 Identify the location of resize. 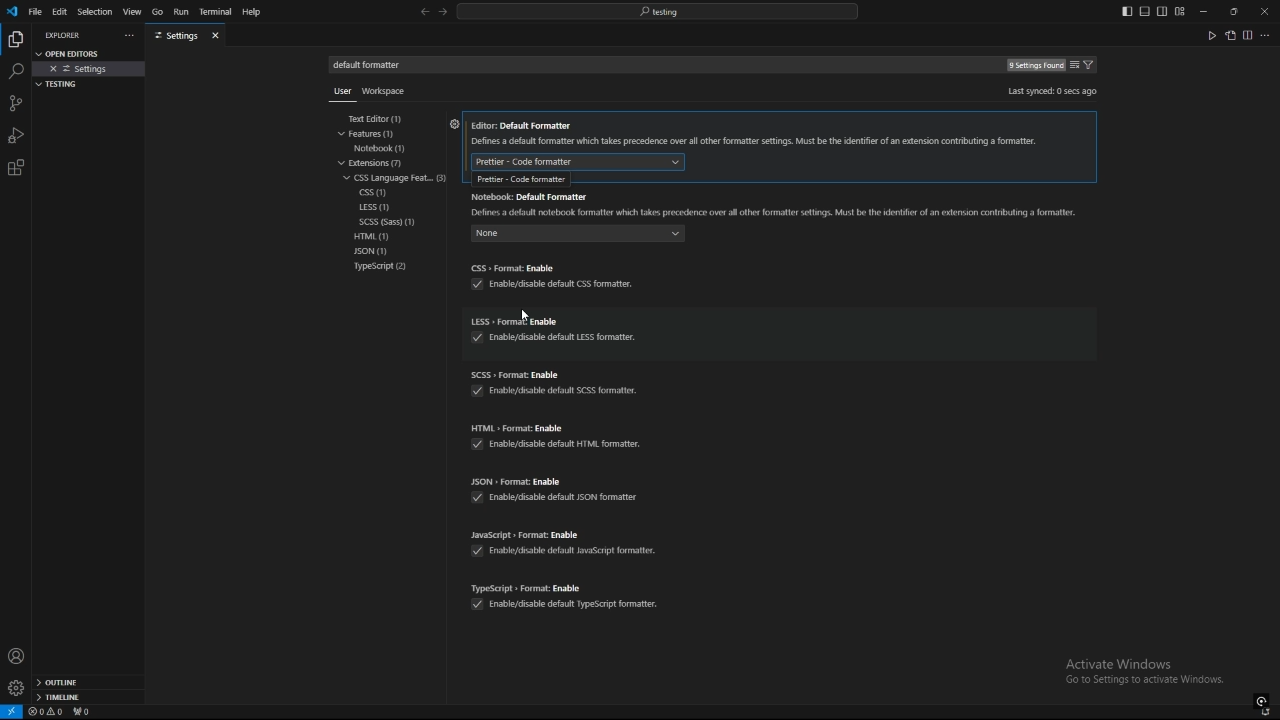
(1233, 11).